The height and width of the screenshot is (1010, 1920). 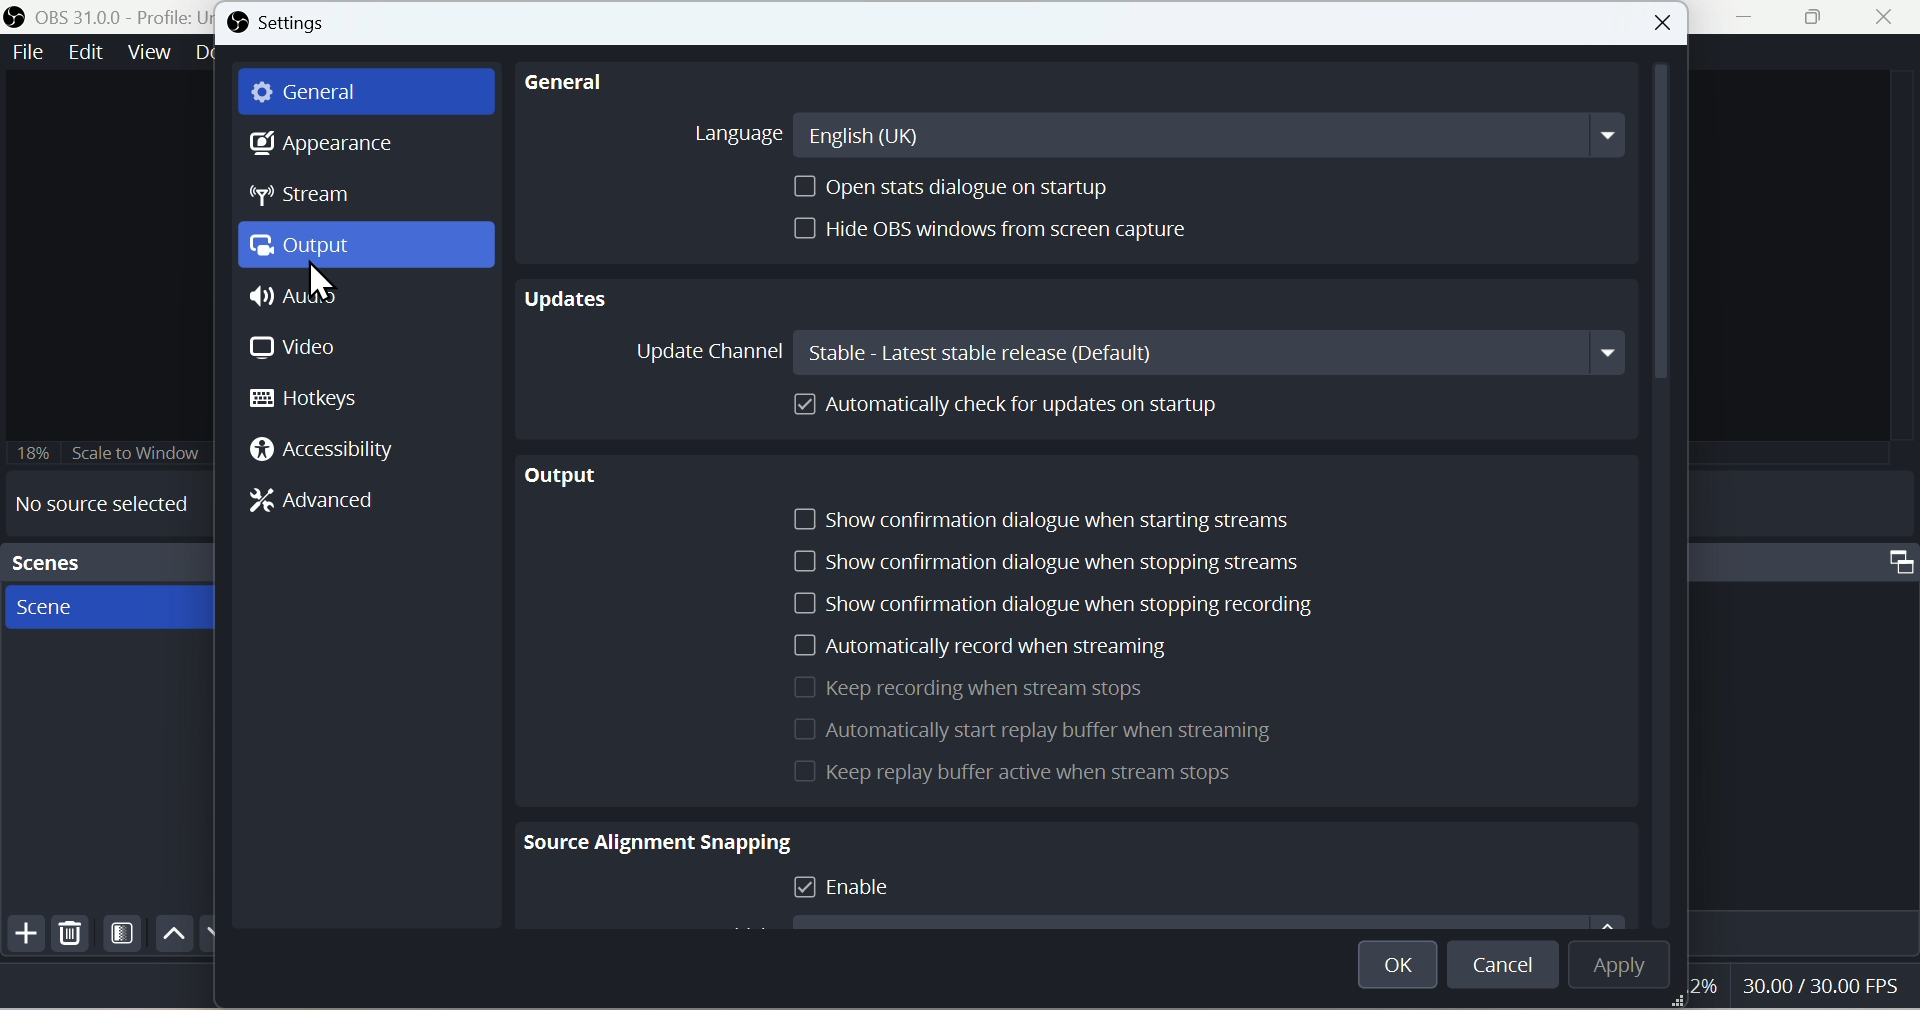 I want to click on Automatically start replay buffer when streat, so click(x=1026, y=728).